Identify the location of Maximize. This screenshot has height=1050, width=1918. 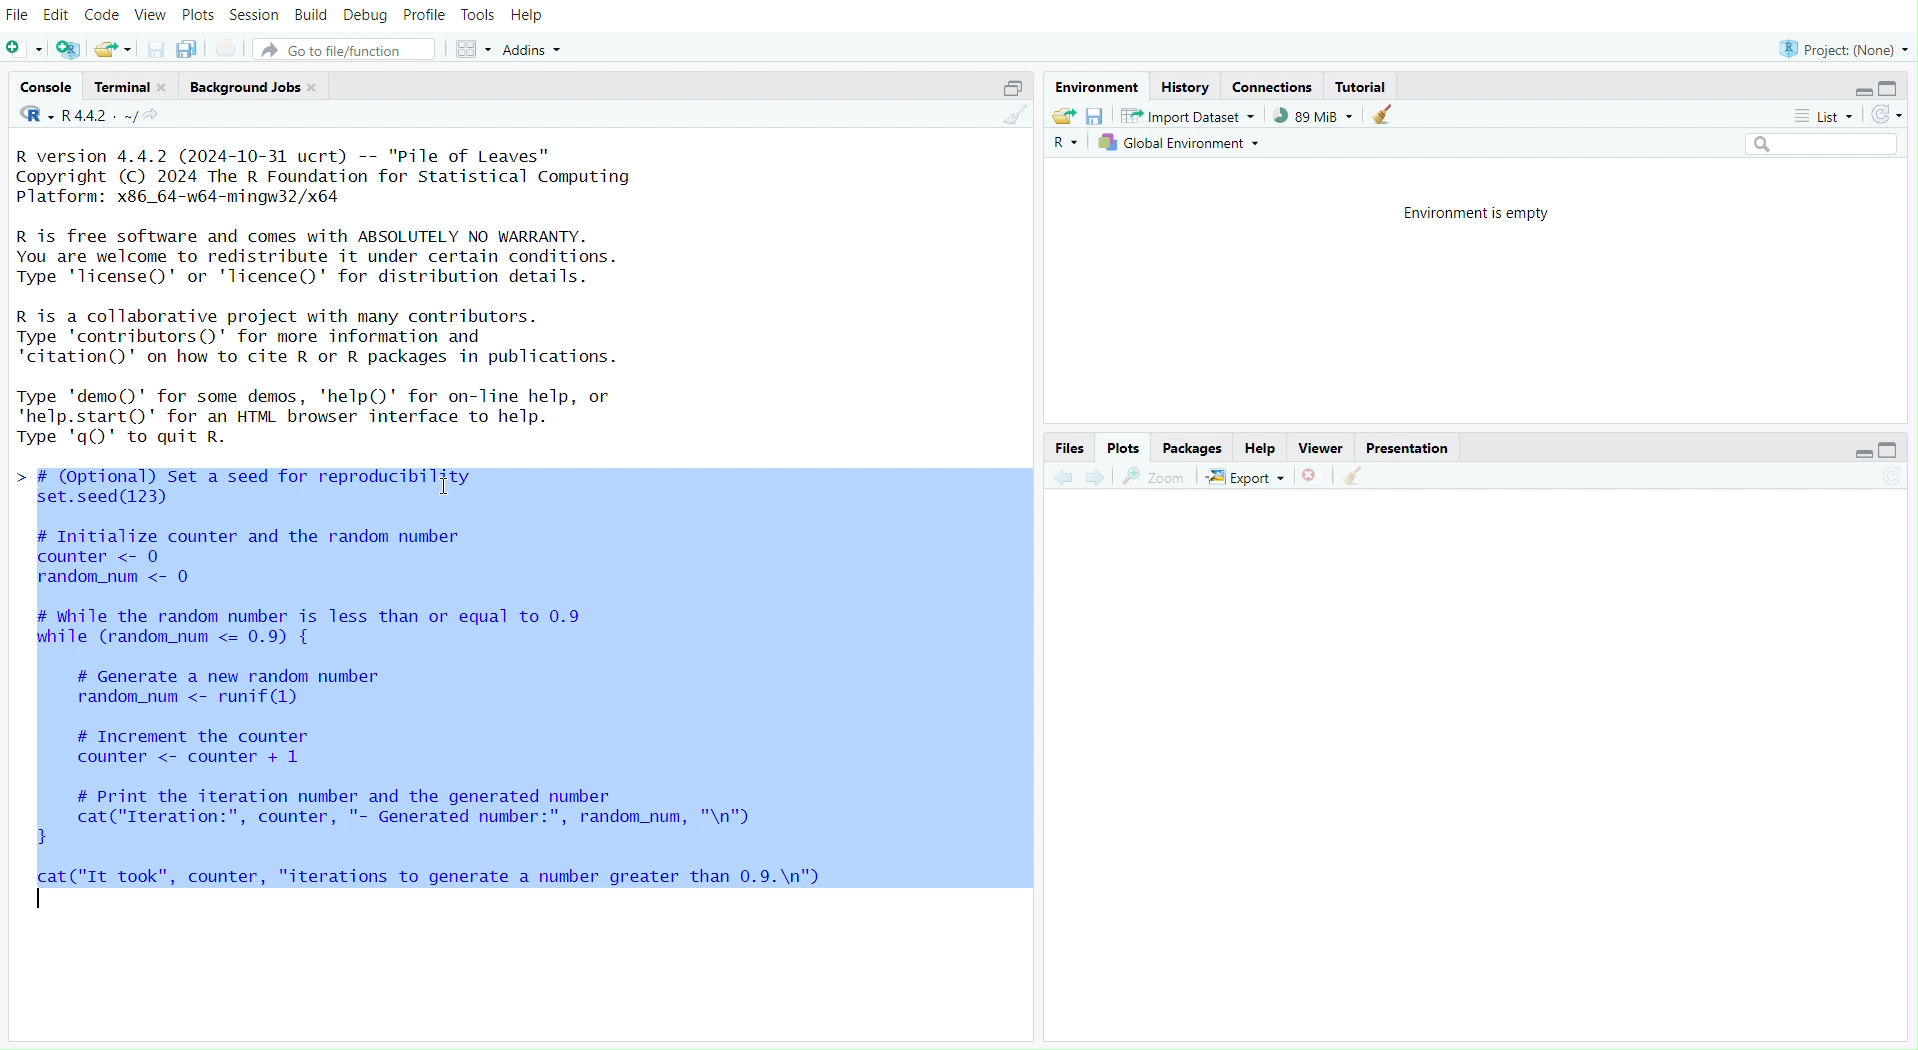
(1892, 448).